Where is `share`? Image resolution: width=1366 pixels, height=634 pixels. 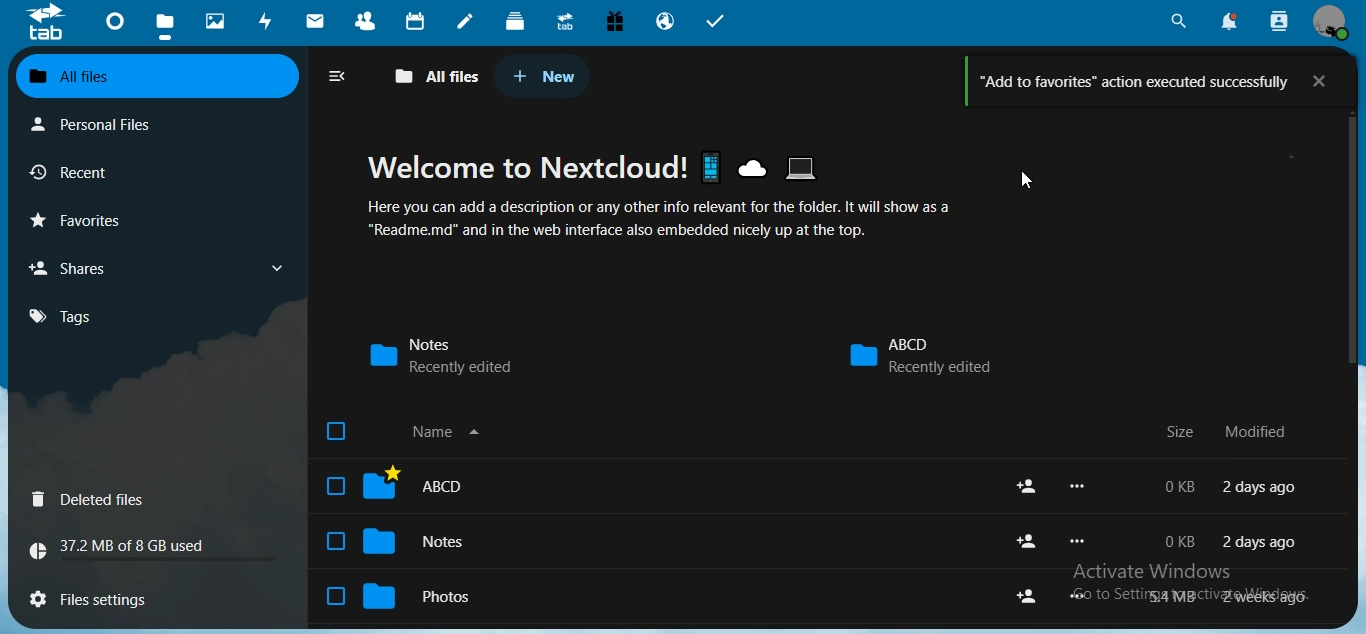 share is located at coordinates (1026, 595).